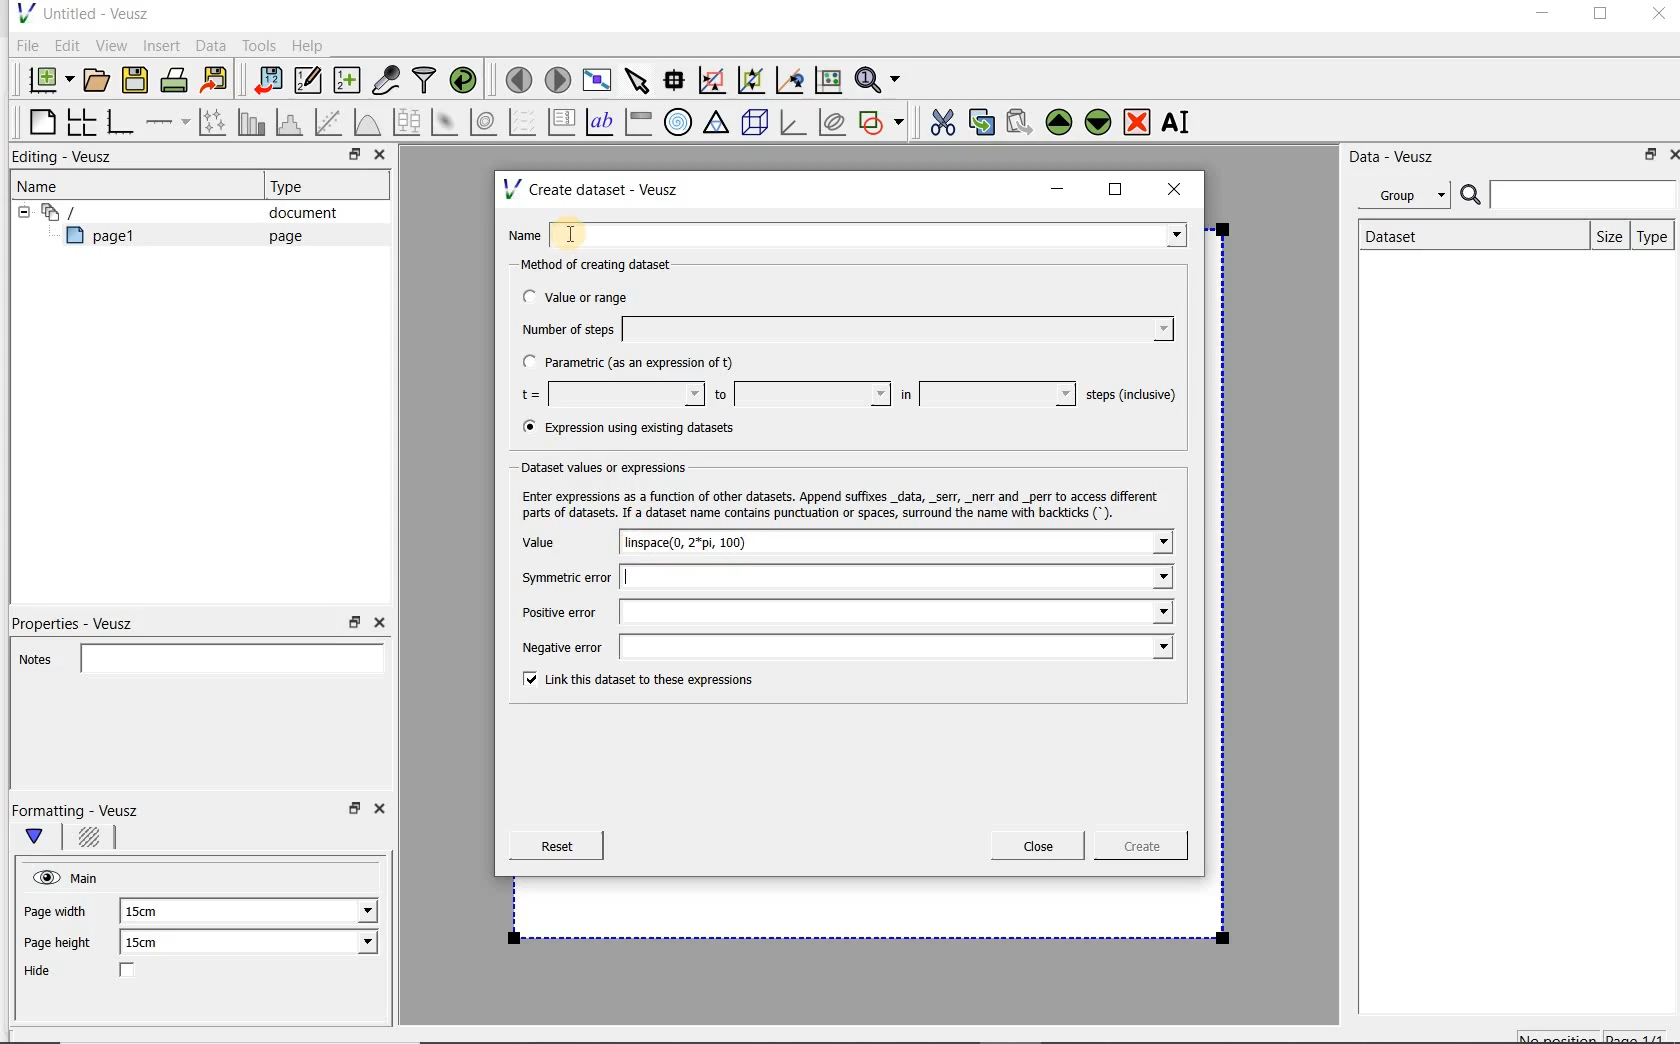 Image resolution: width=1680 pixels, height=1044 pixels. I want to click on Move the selected widget up, so click(1059, 122).